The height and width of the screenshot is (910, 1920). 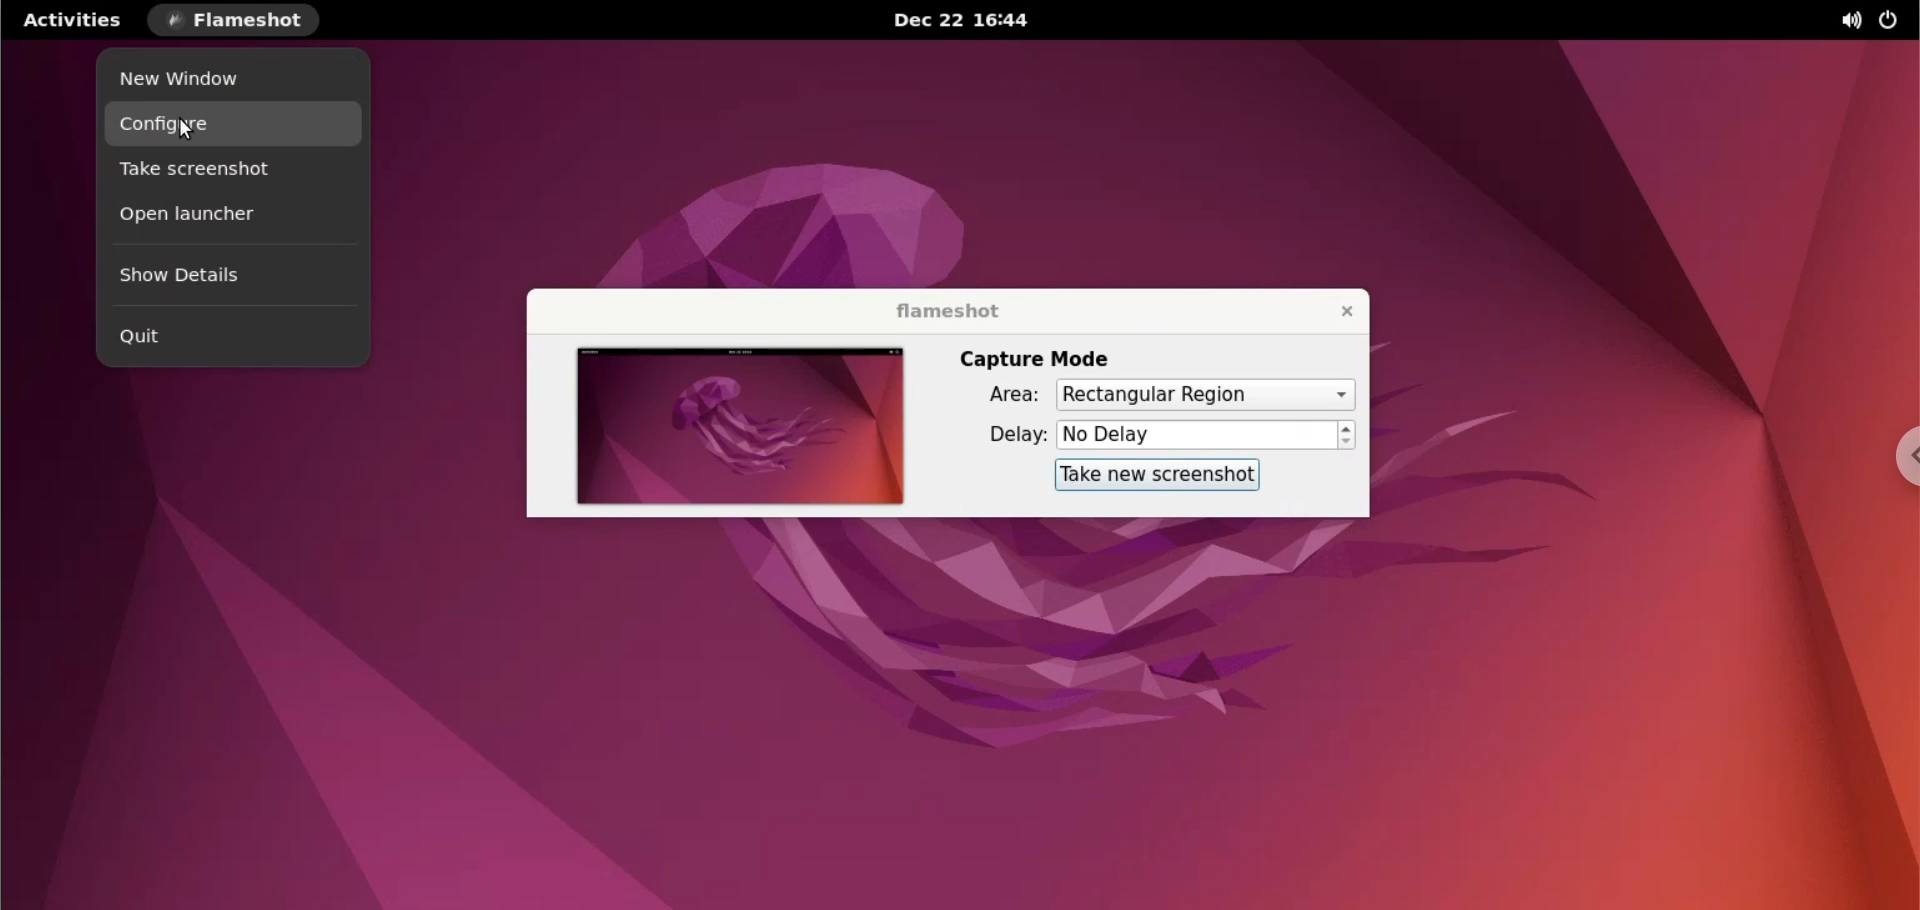 I want to click on configure, so click(x=242, y=124).